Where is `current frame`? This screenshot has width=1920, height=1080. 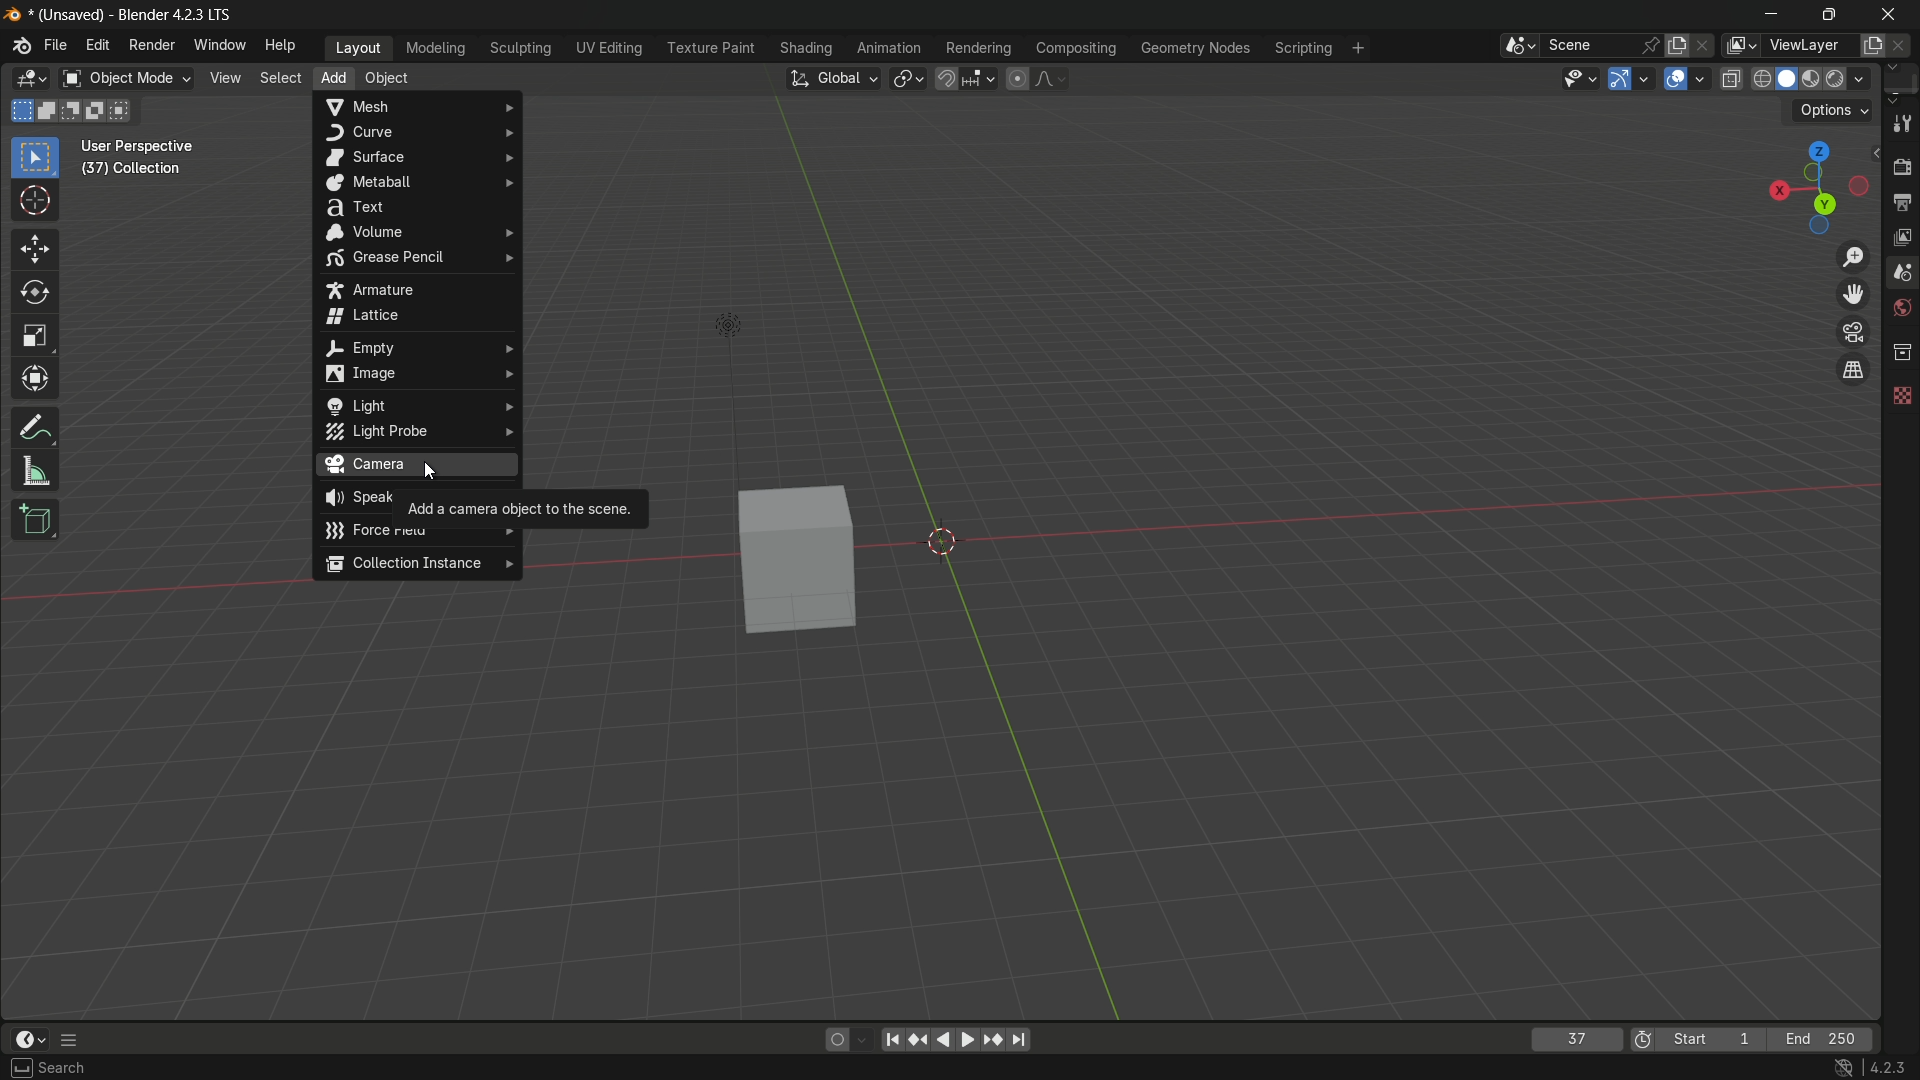 current frame is located at coordinates (1577, 1039).